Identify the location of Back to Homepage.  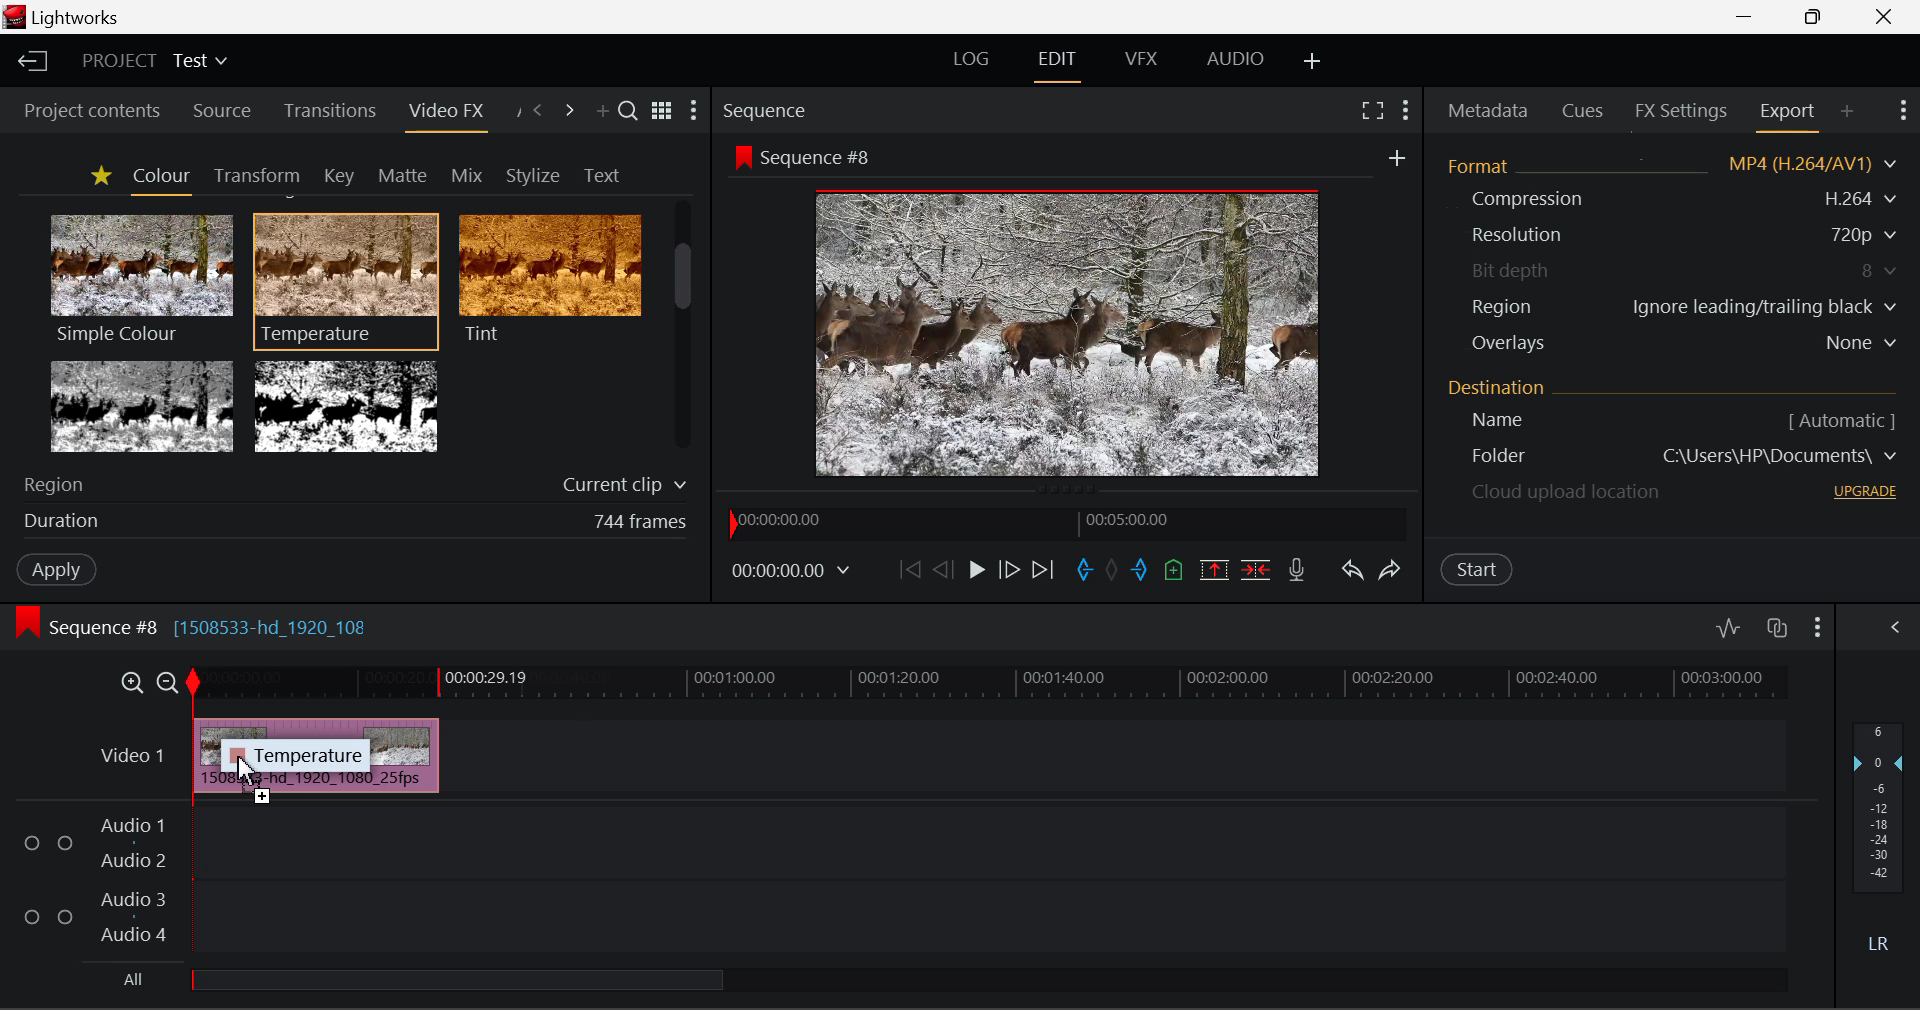
(31, 58).